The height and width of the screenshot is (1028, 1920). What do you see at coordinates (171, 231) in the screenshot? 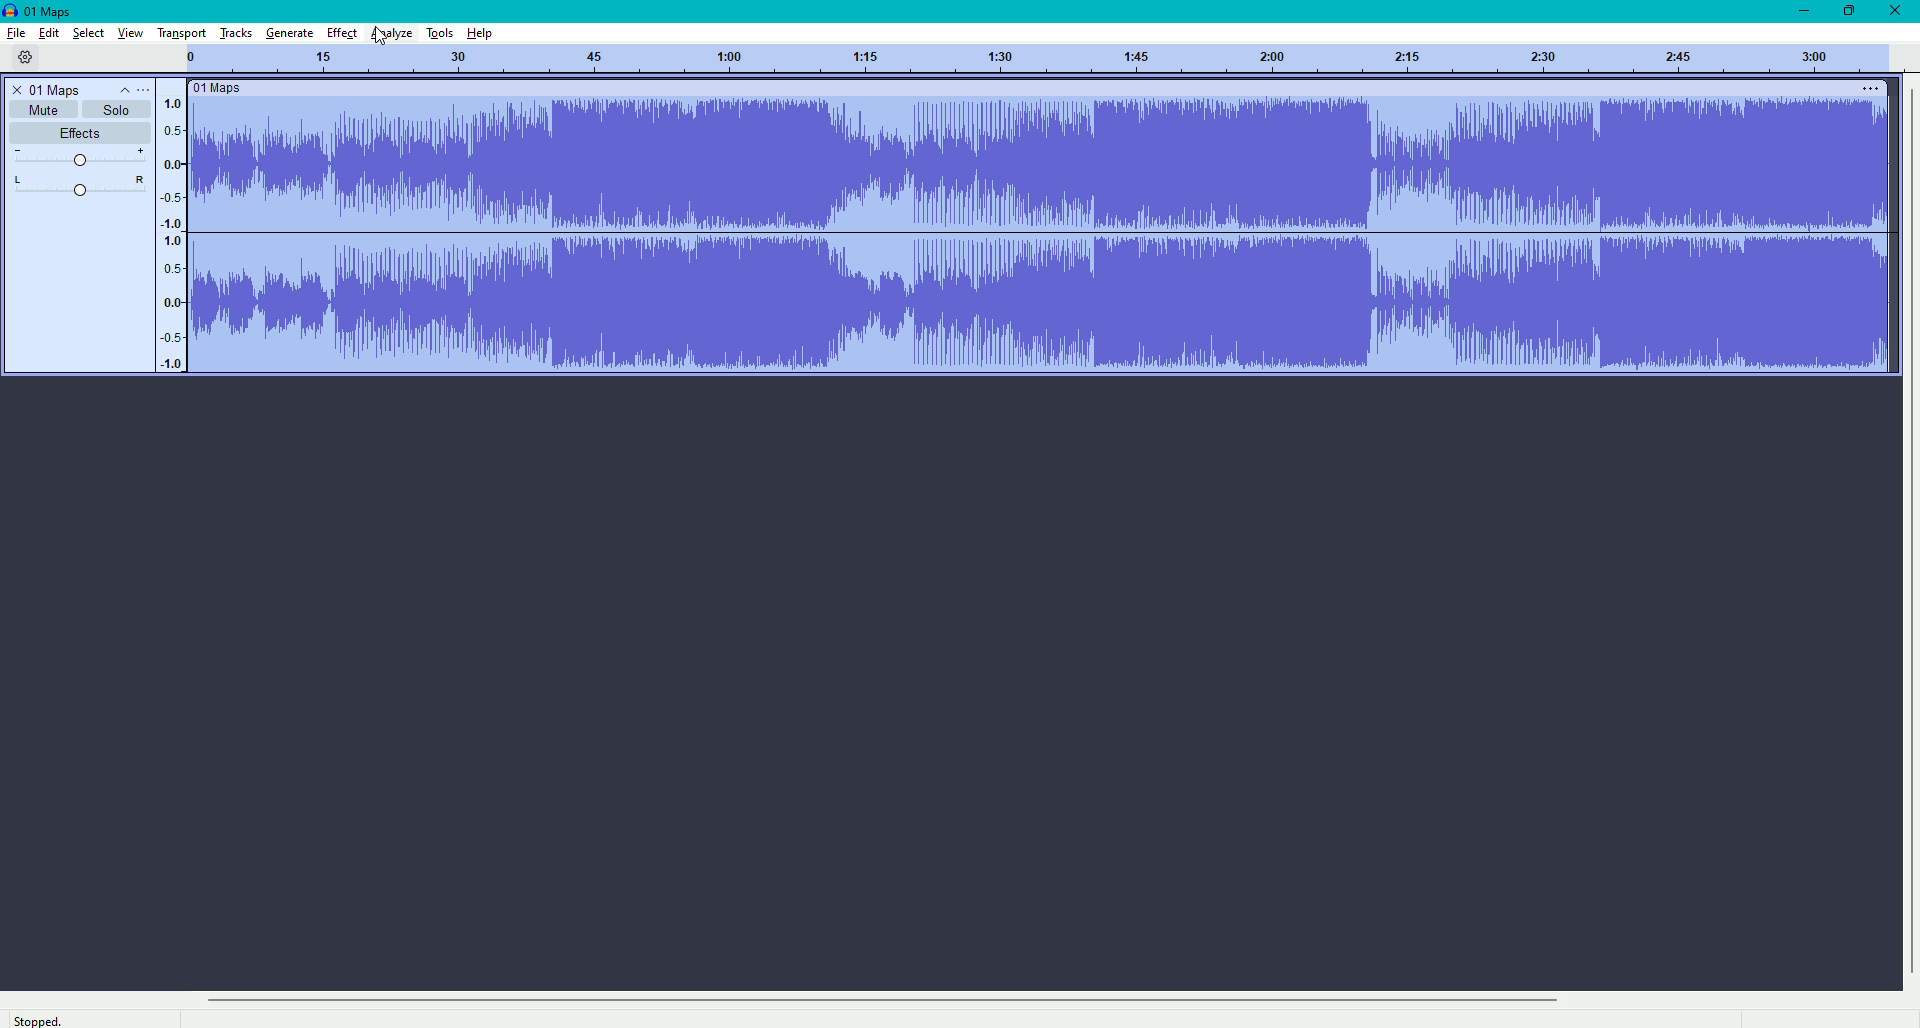
I see `Numbers` at bounding box center [171, 231].